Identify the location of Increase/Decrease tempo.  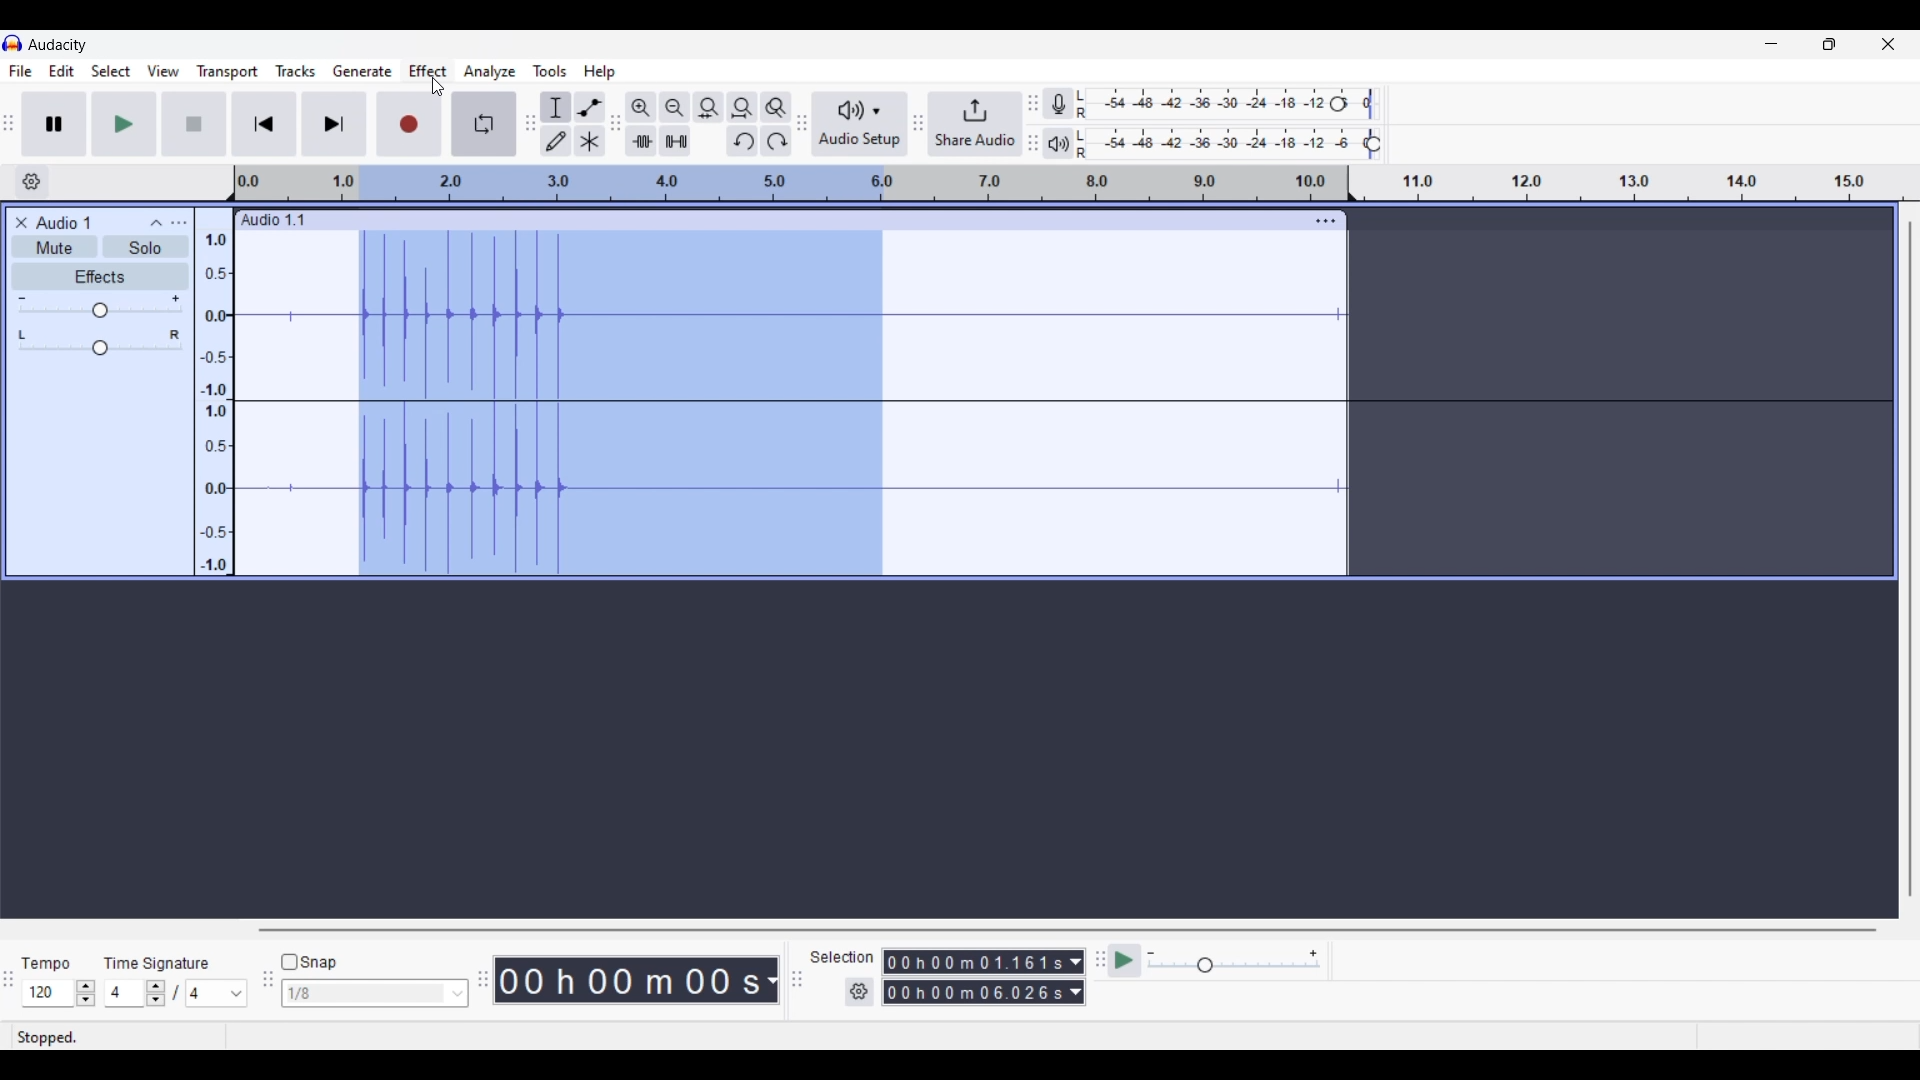
(85, 994).